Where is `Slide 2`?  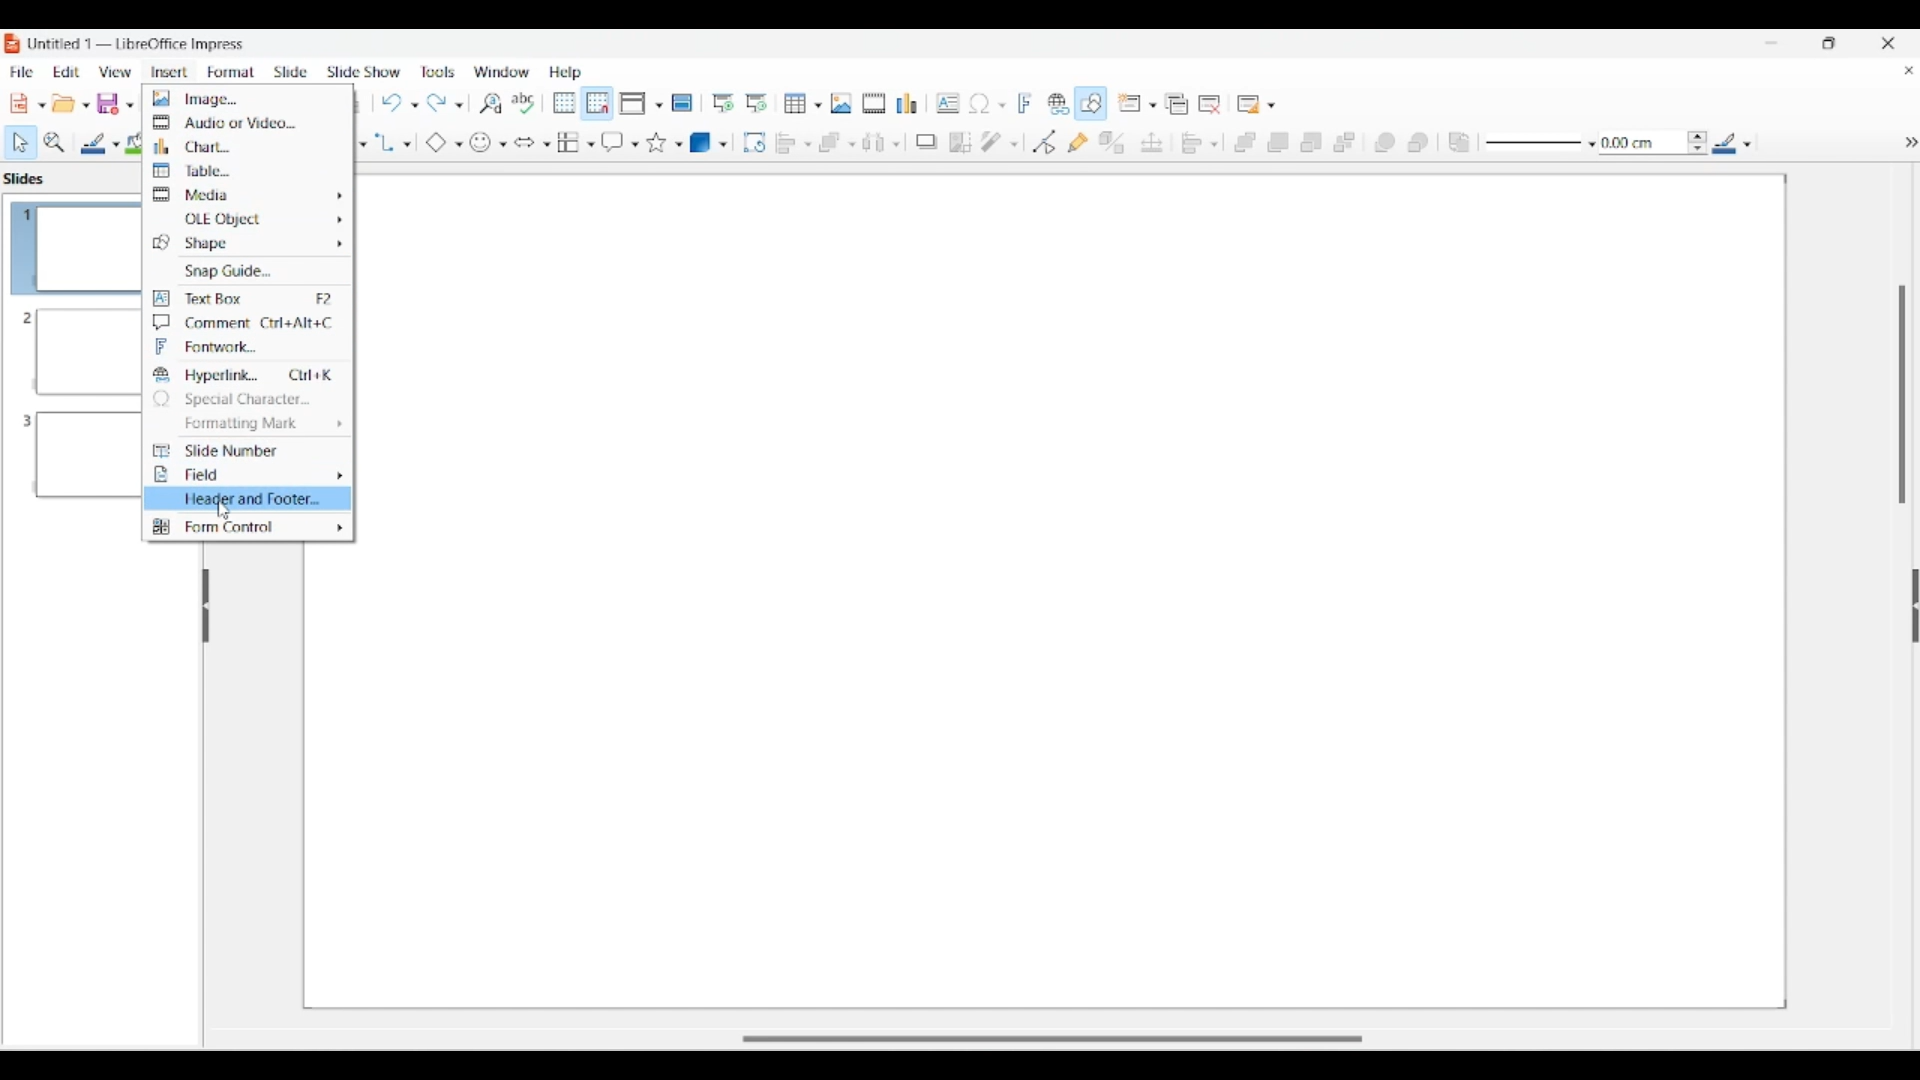
Slide 2 is located at coordinates (70, 352).